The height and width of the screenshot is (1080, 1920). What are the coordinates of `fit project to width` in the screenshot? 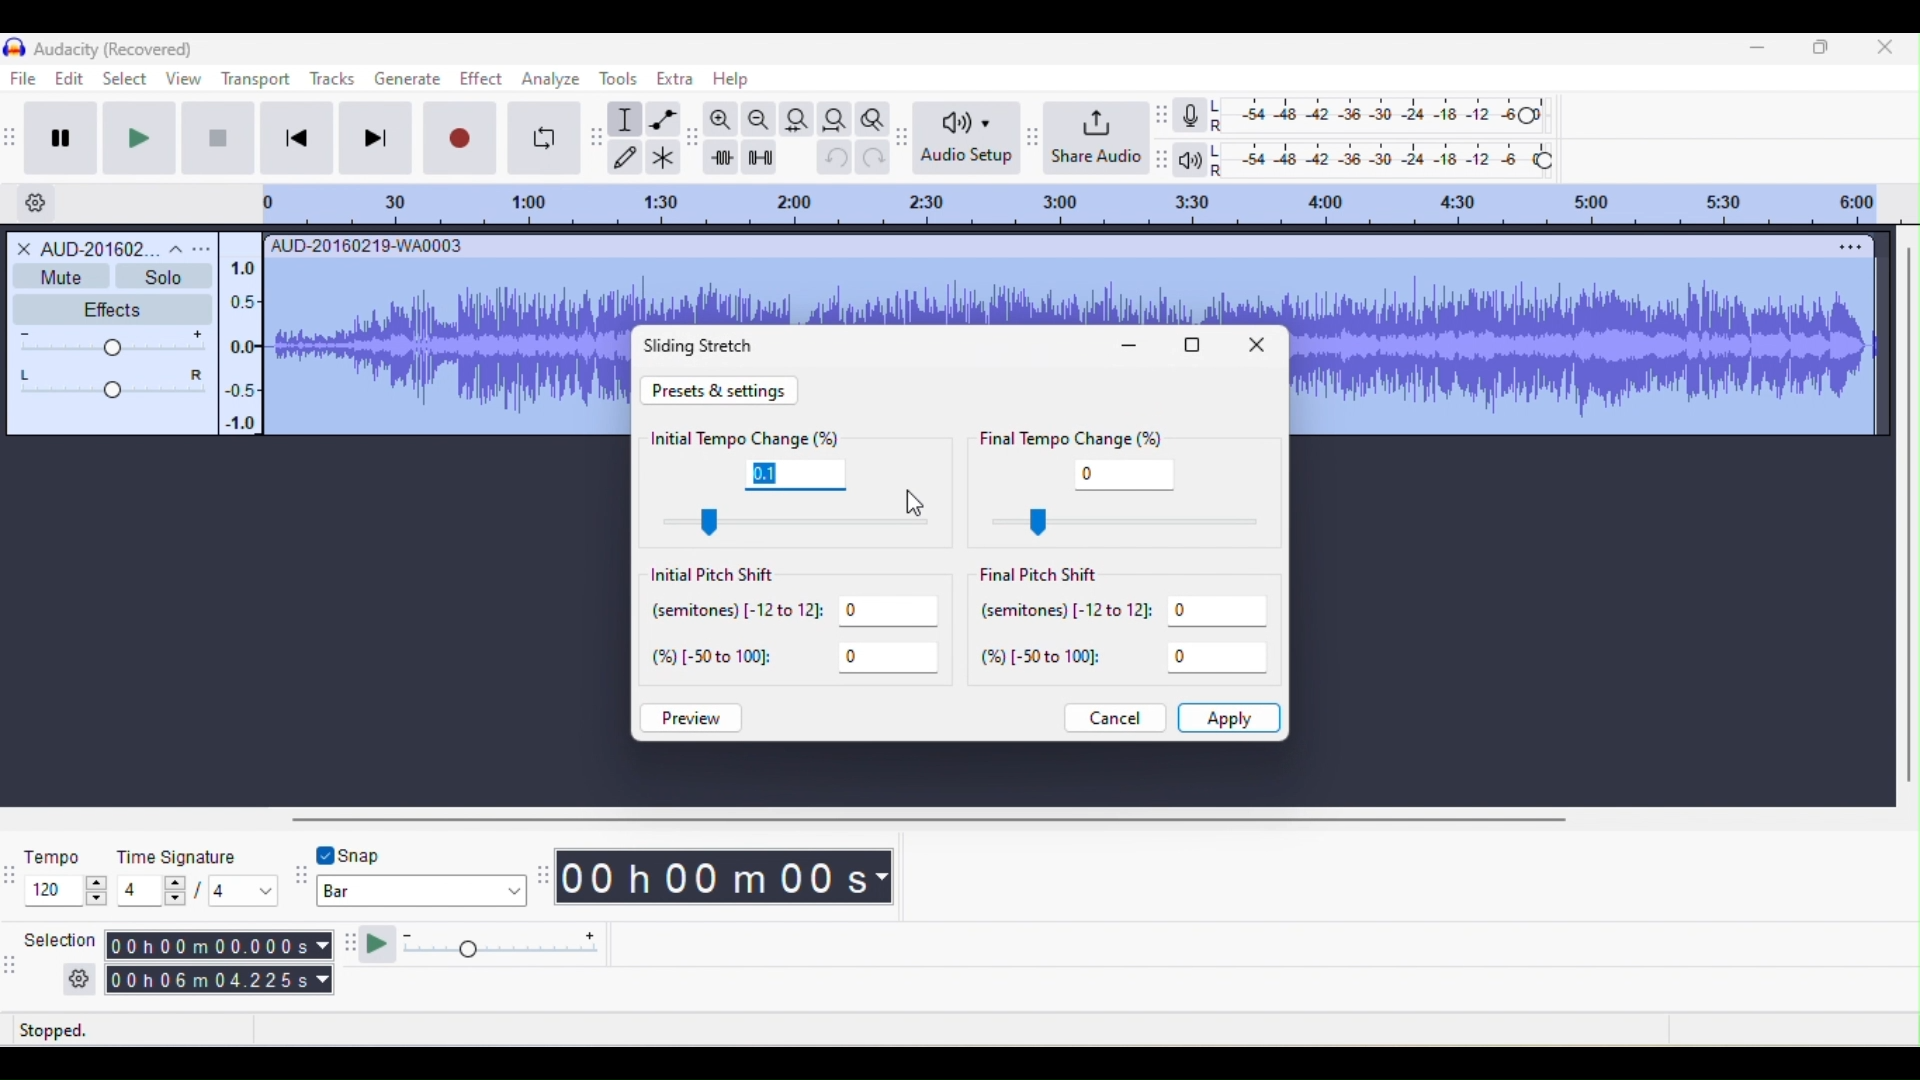 It's located at (836, 115).